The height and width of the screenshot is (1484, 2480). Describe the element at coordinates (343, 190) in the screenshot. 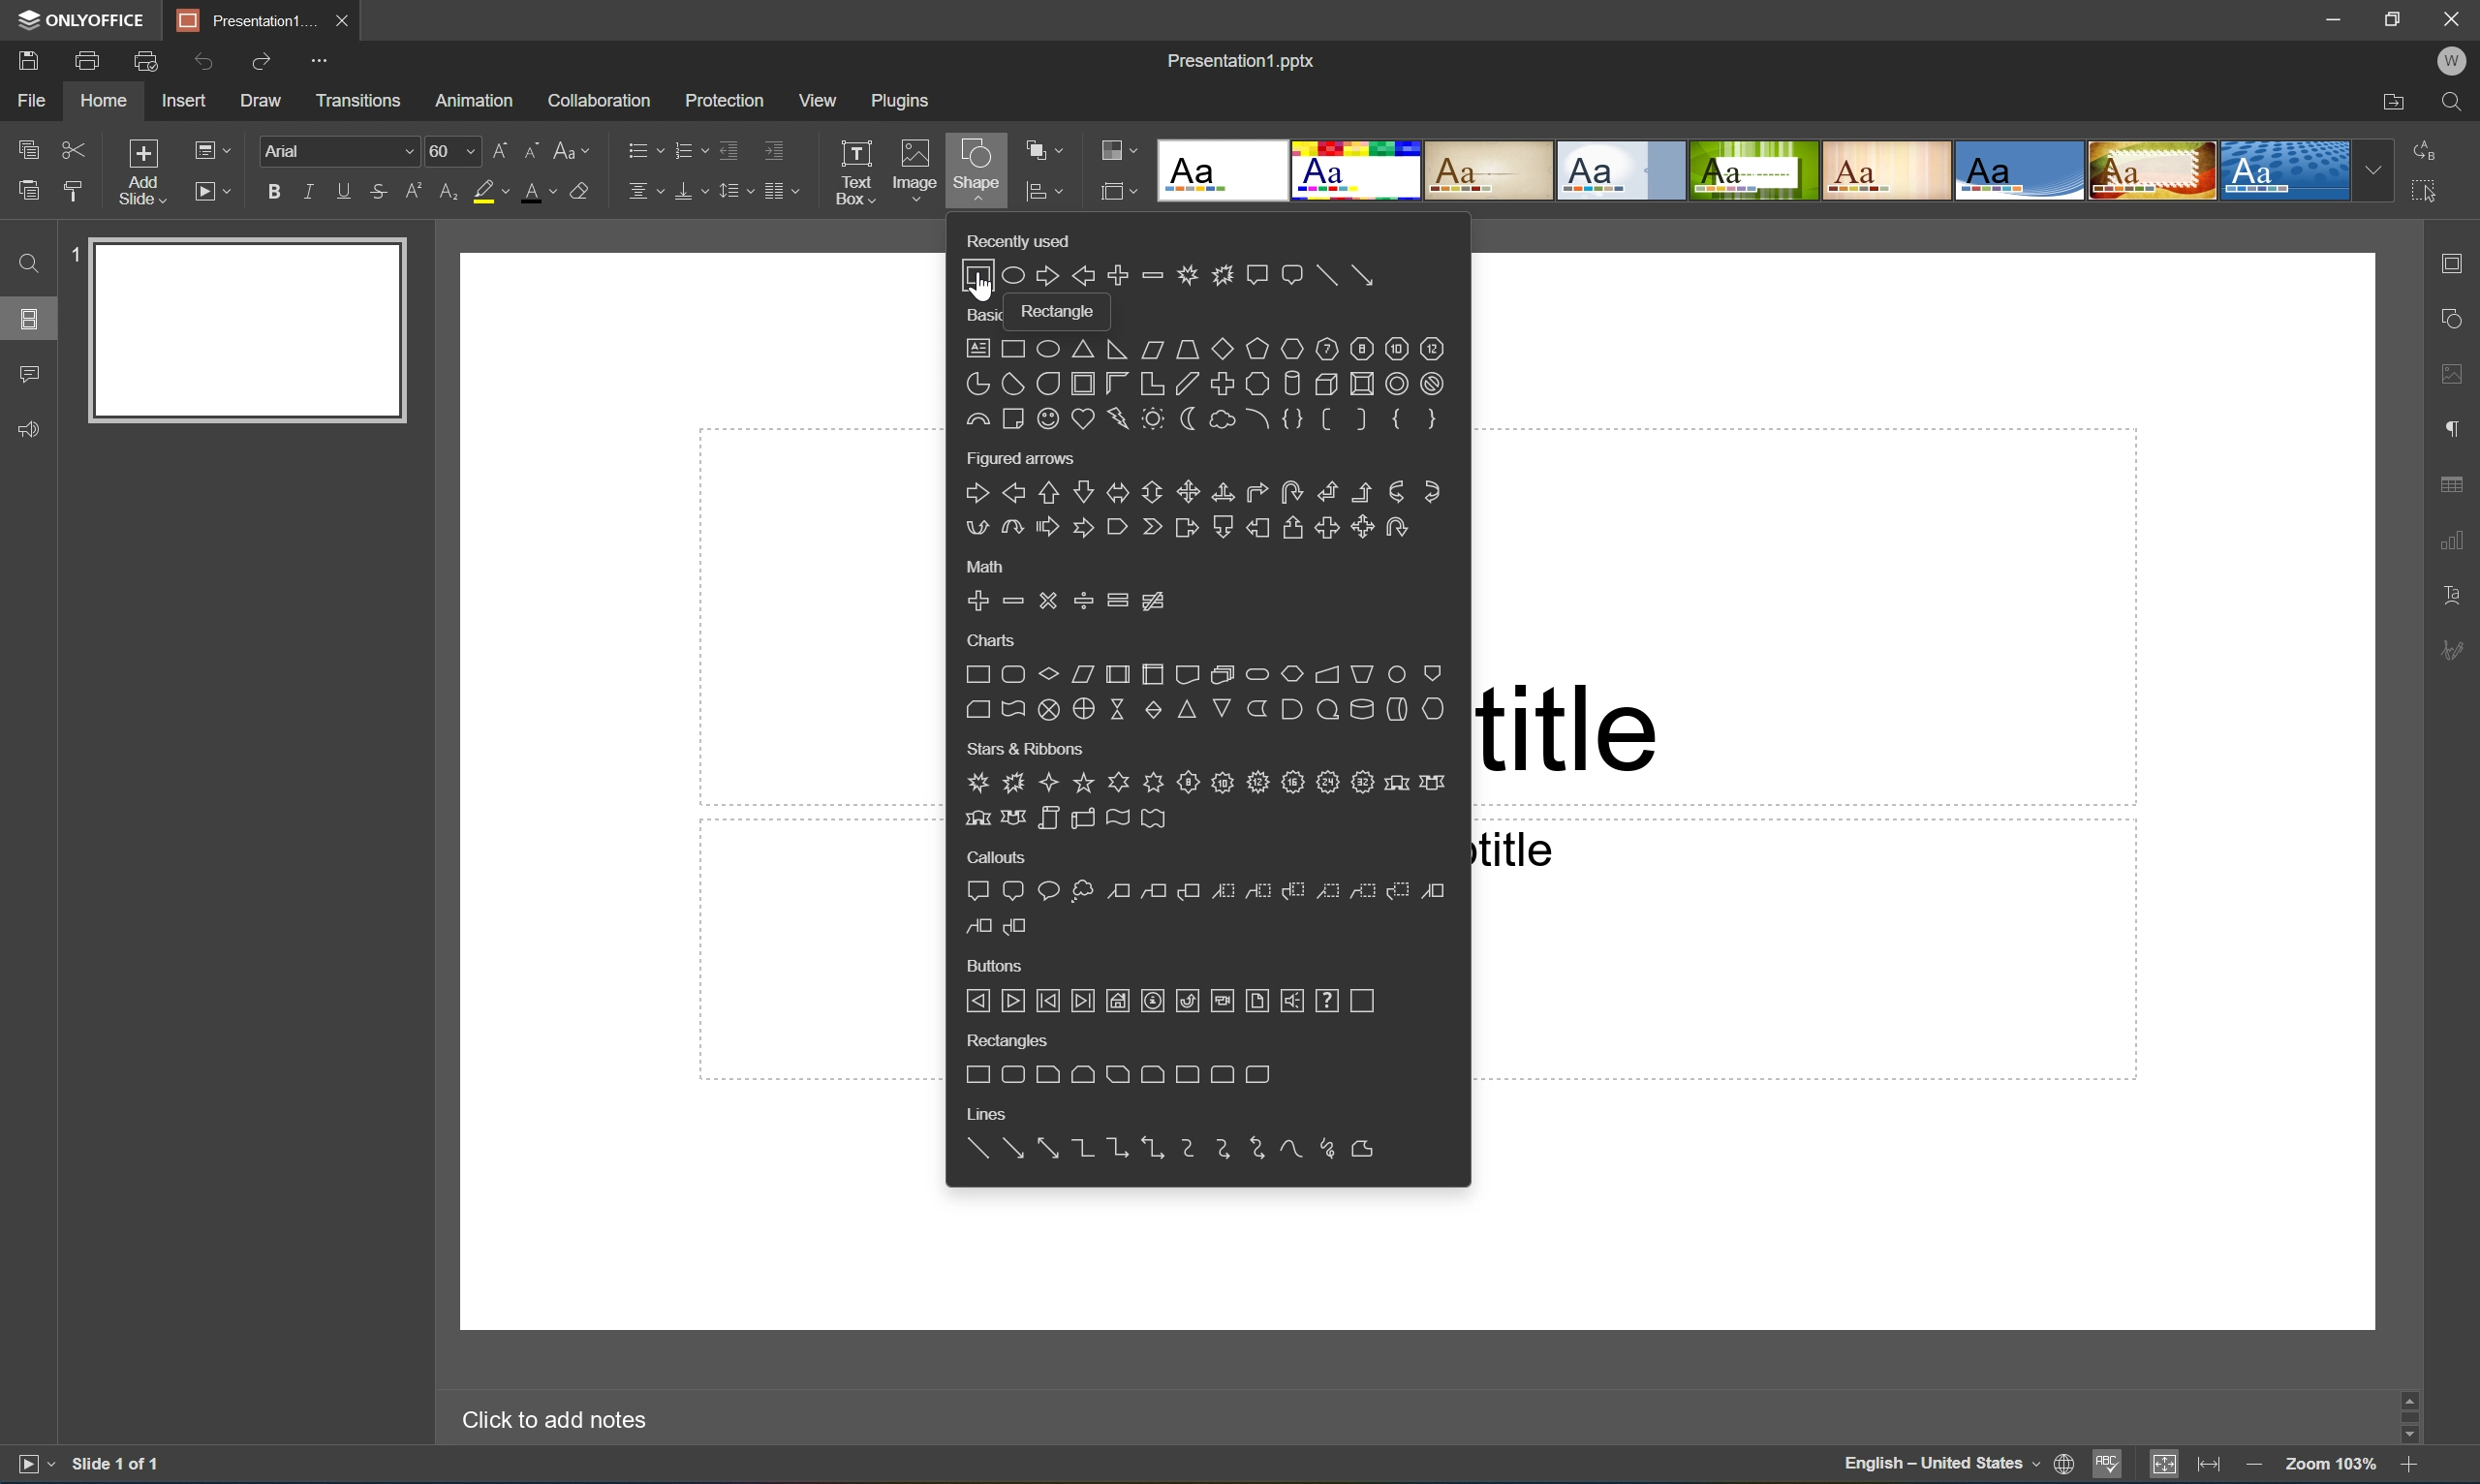

I see `Underline` at that location.